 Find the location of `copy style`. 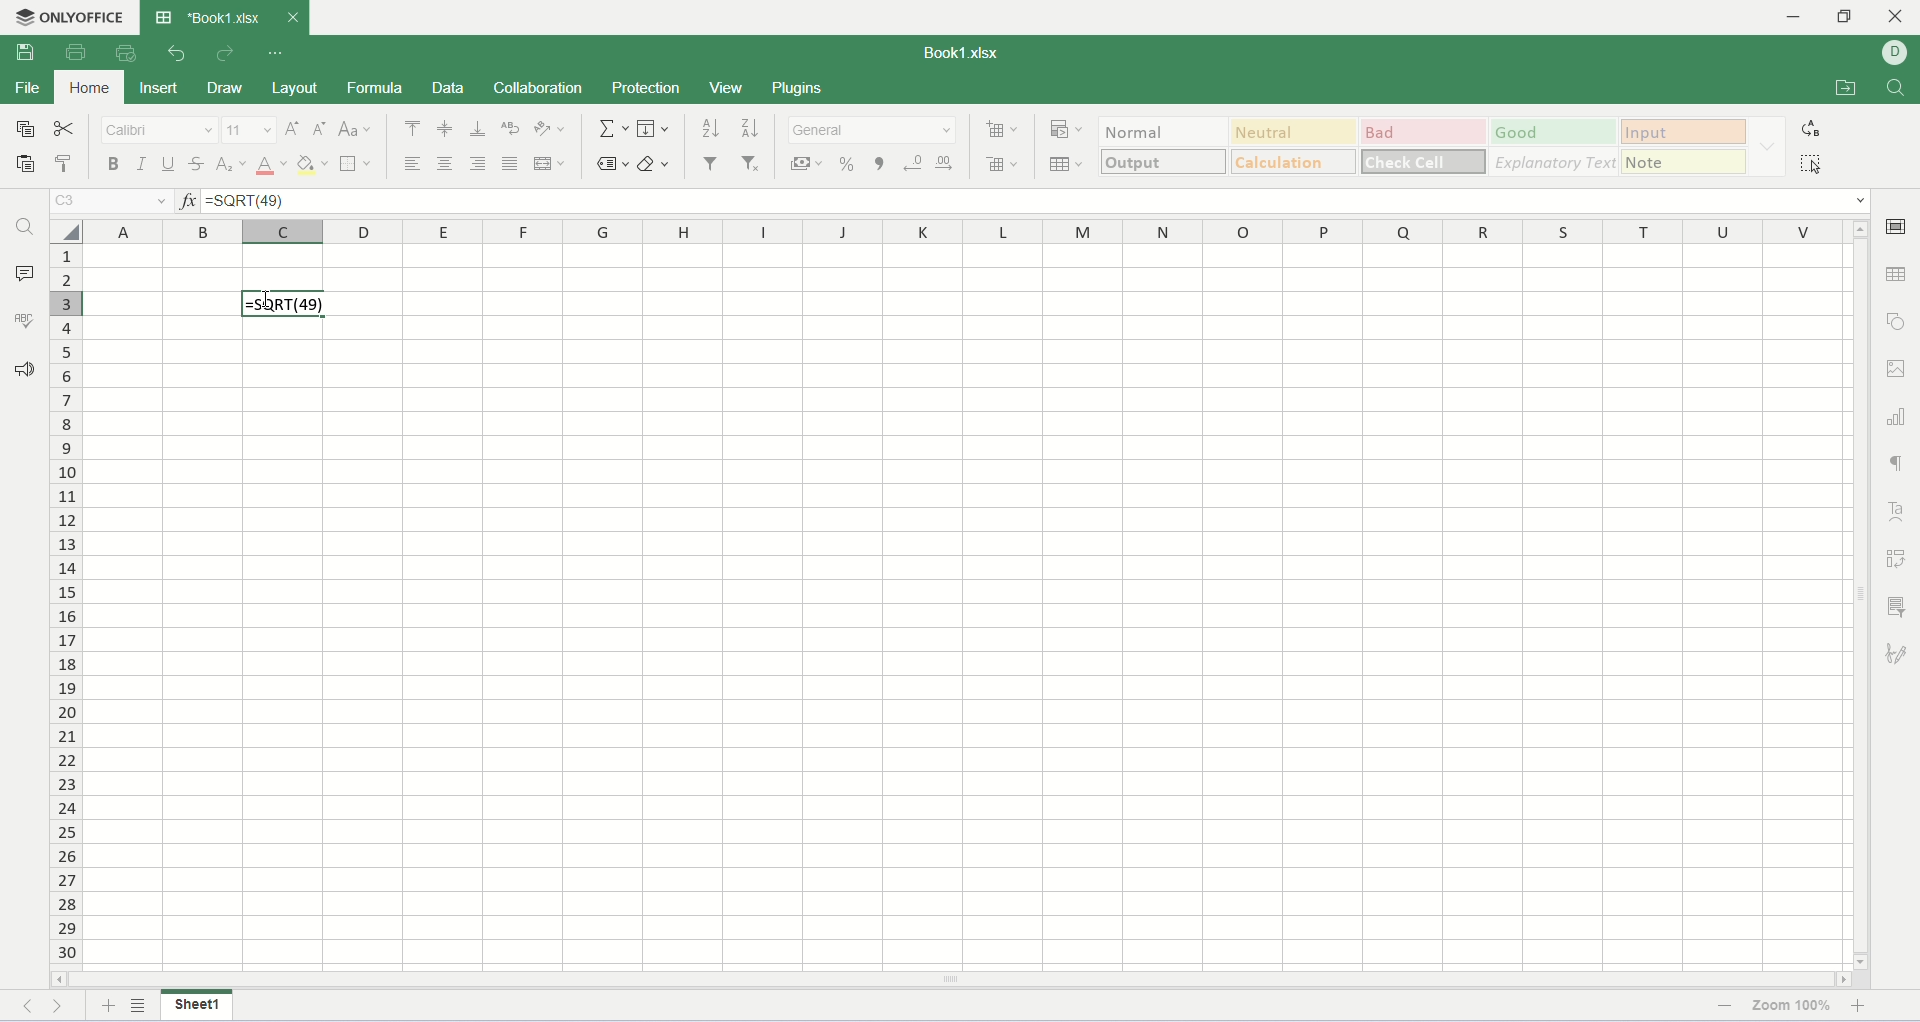

copy style is located at coordinates (65, 164).